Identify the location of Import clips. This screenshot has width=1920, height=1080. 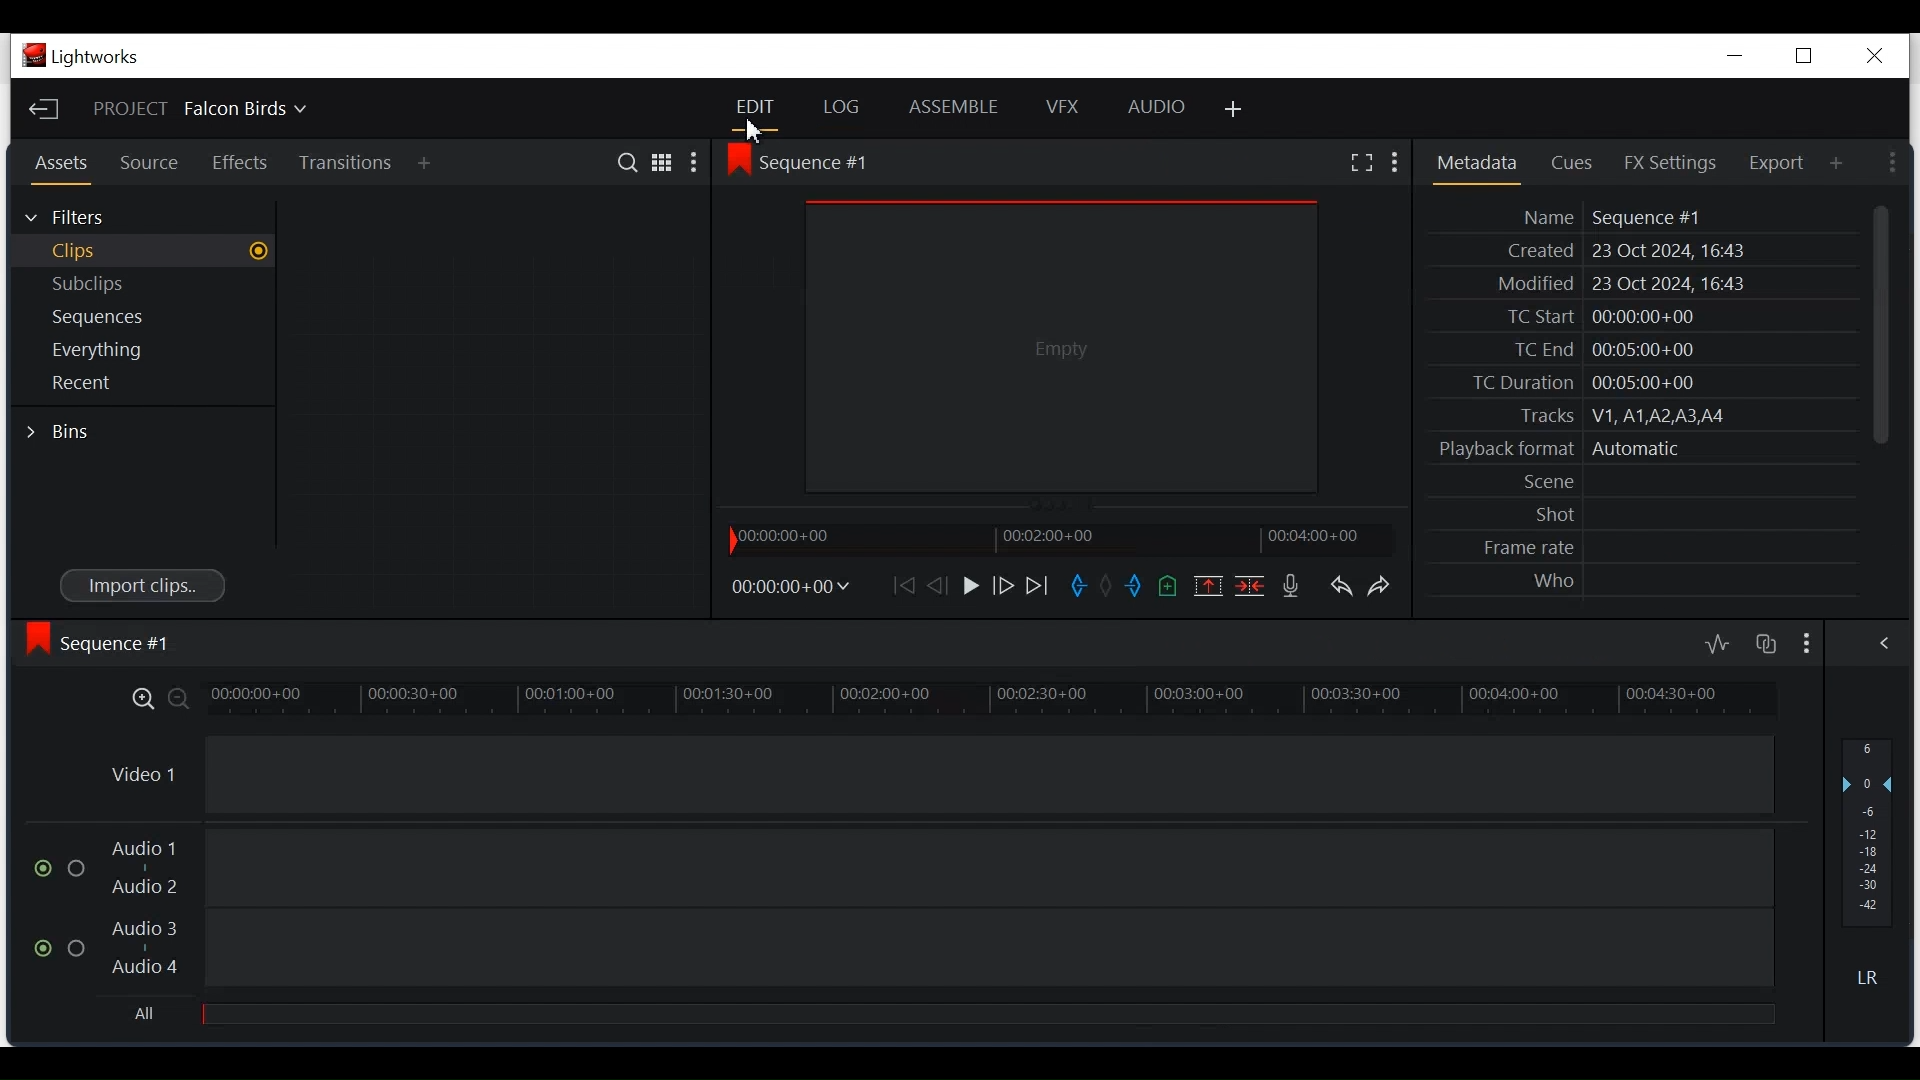
(140, 586).